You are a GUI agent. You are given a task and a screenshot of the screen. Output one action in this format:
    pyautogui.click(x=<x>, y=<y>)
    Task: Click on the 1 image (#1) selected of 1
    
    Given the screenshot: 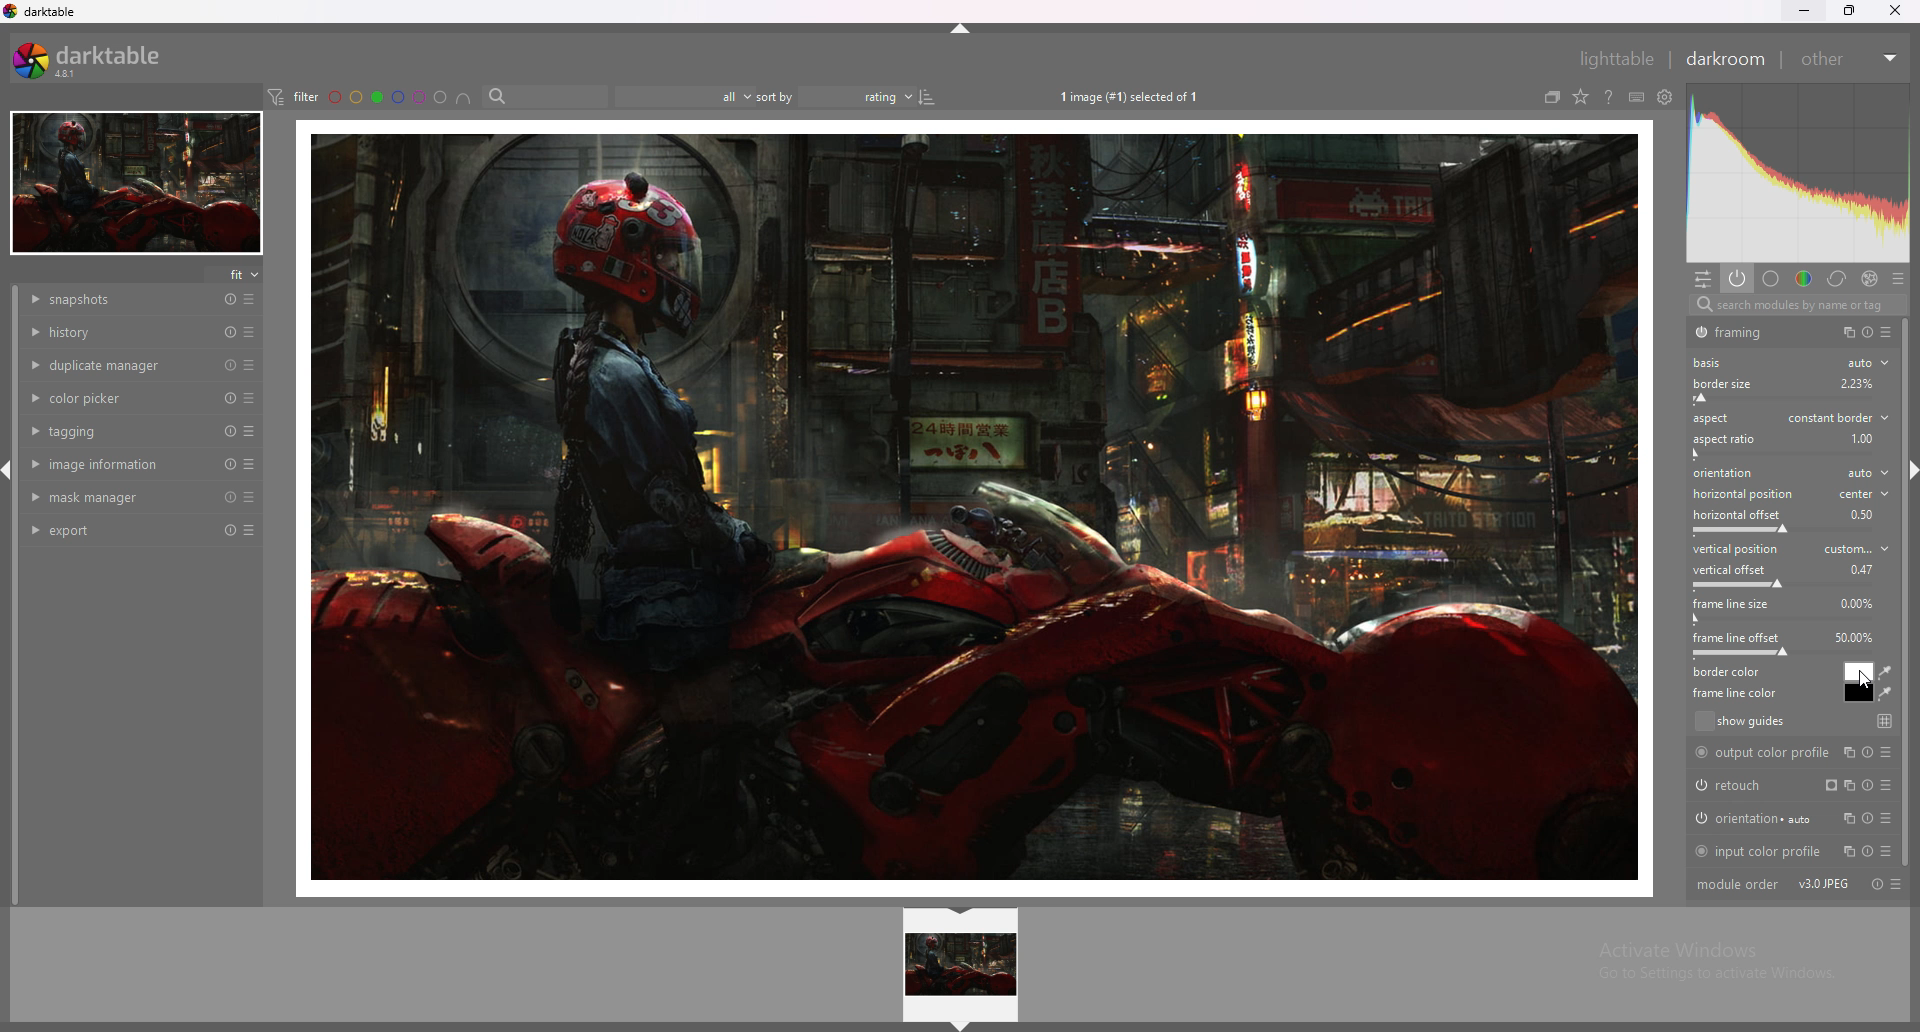 What is the action you would take?
    pyautogui.click(x=1130, y=96)
    